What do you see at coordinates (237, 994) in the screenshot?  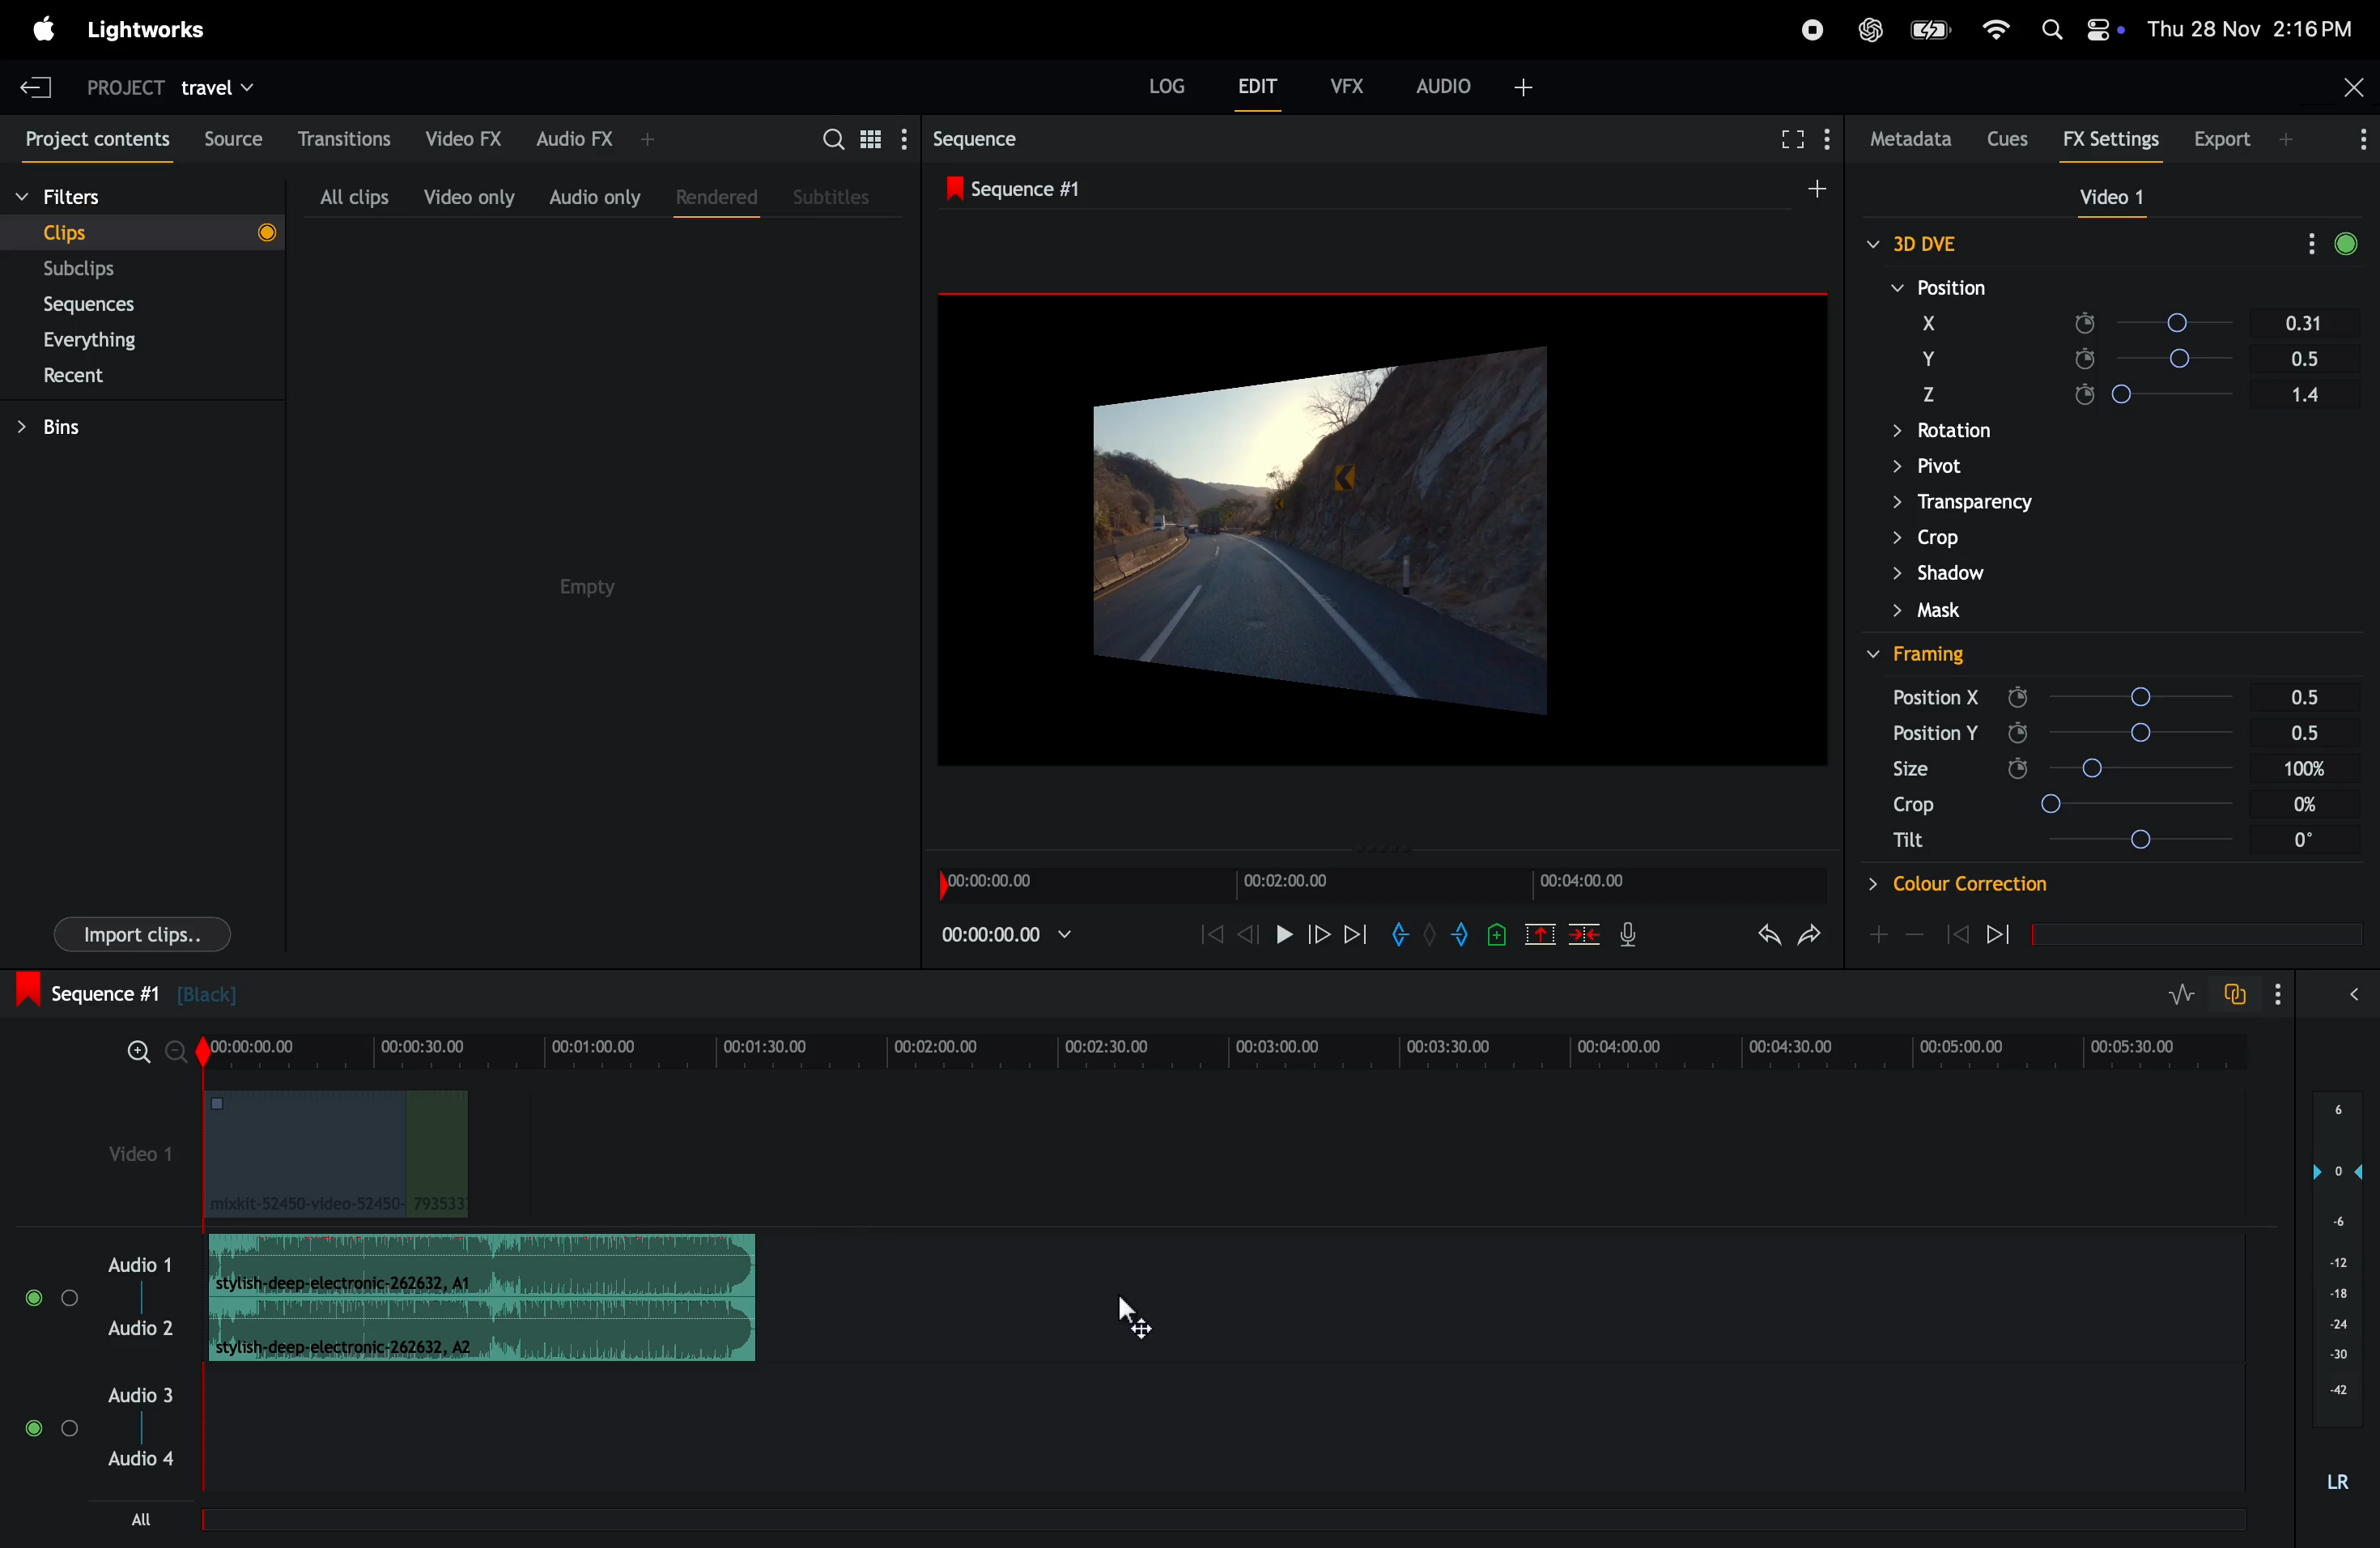 I see `sequence 1` at bounding box center [237, 994].